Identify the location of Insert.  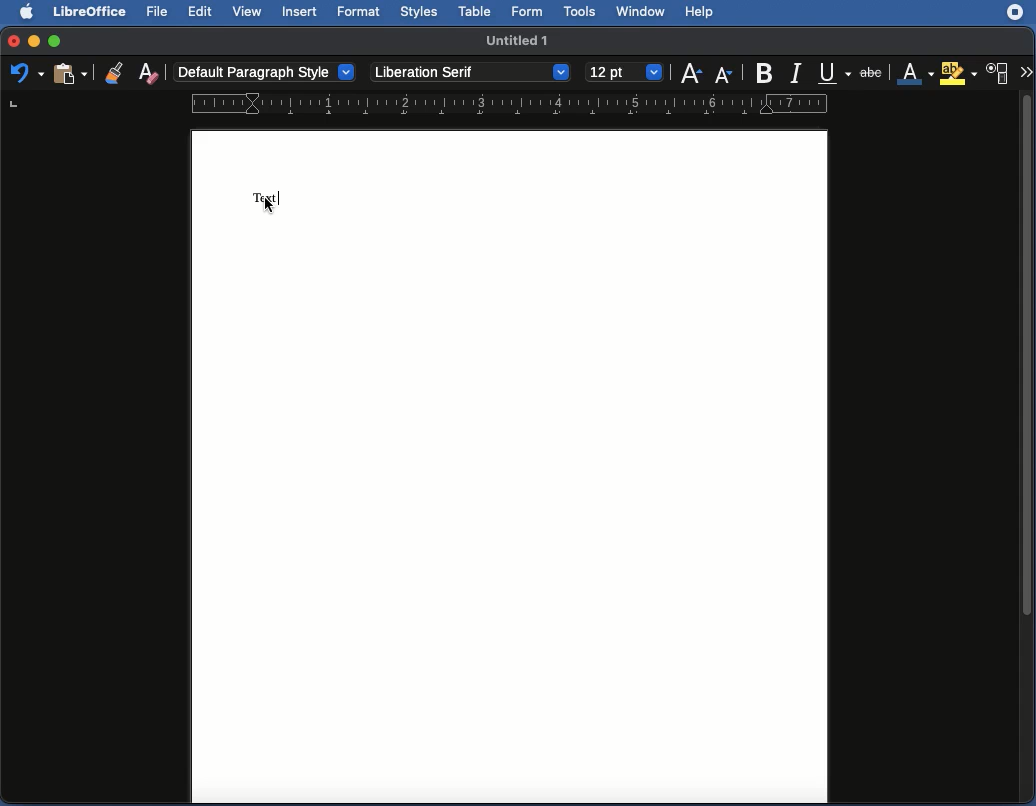
(301, 12).